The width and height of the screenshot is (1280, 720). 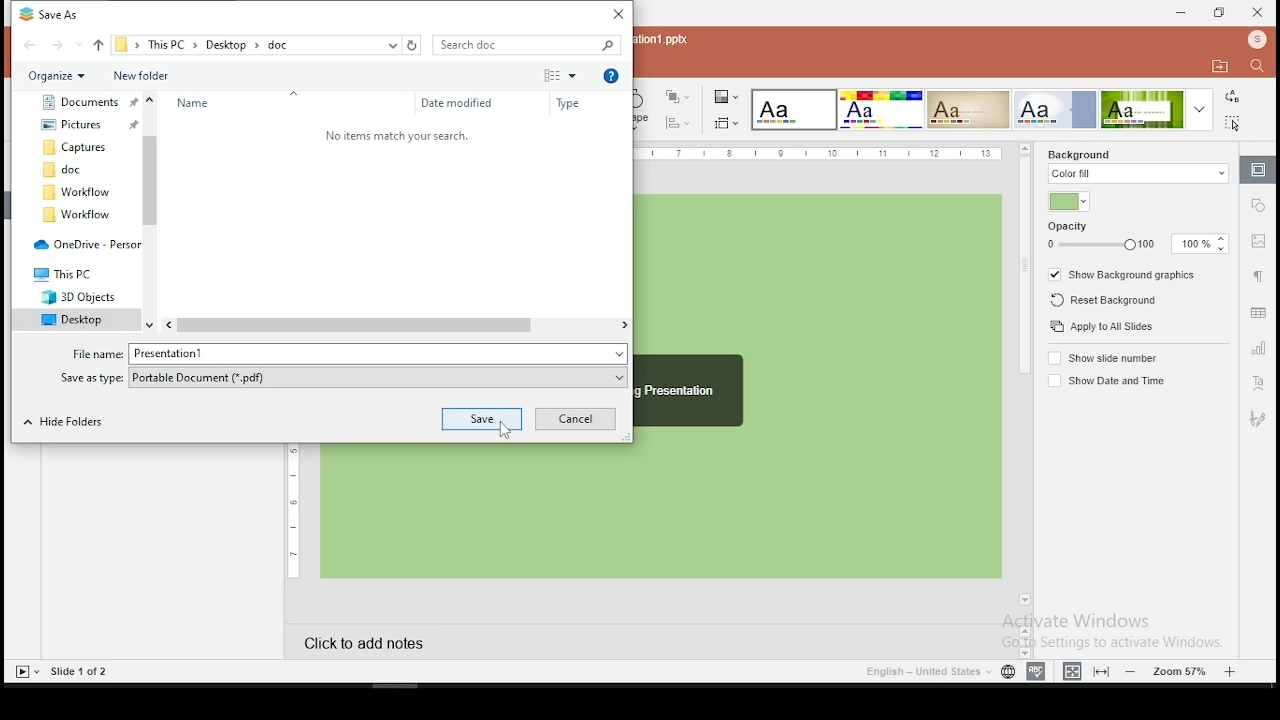 I want to click on File name Presentation1, so click(x=376, y=353).